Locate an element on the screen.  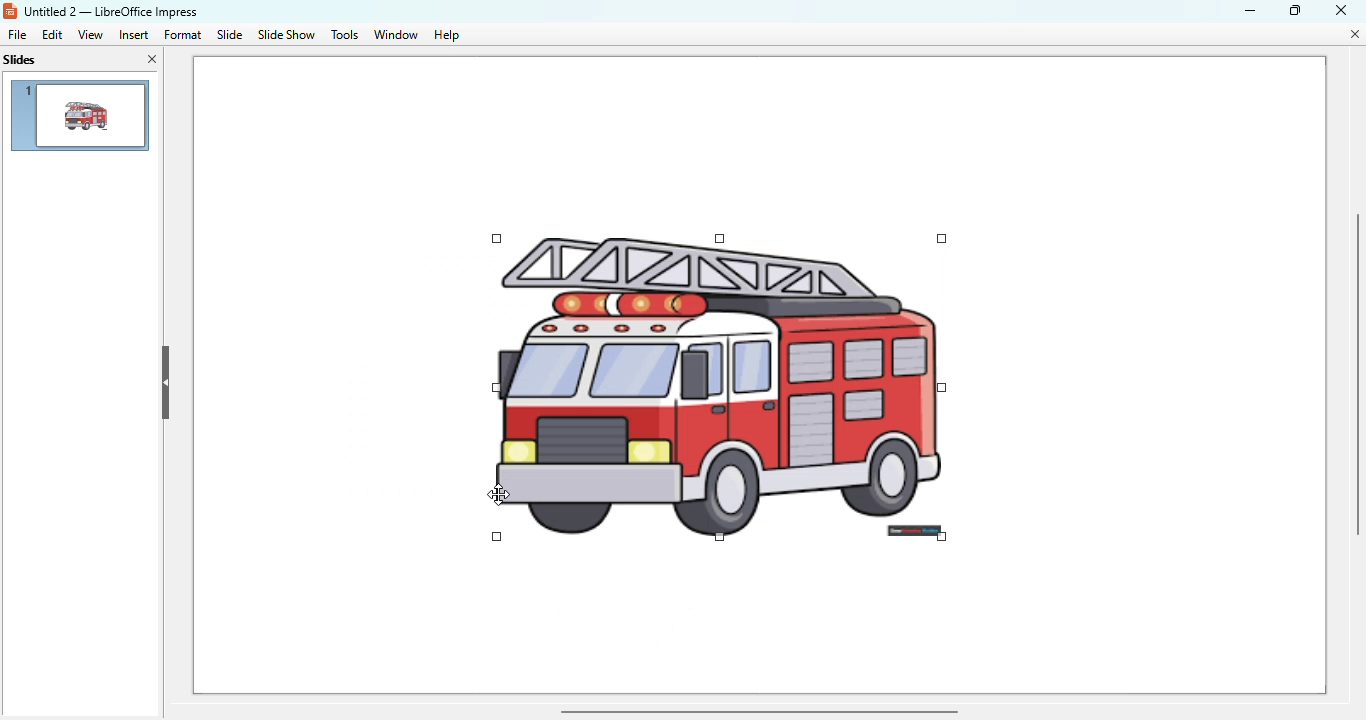
resized image is located at coordinates (719, 387).